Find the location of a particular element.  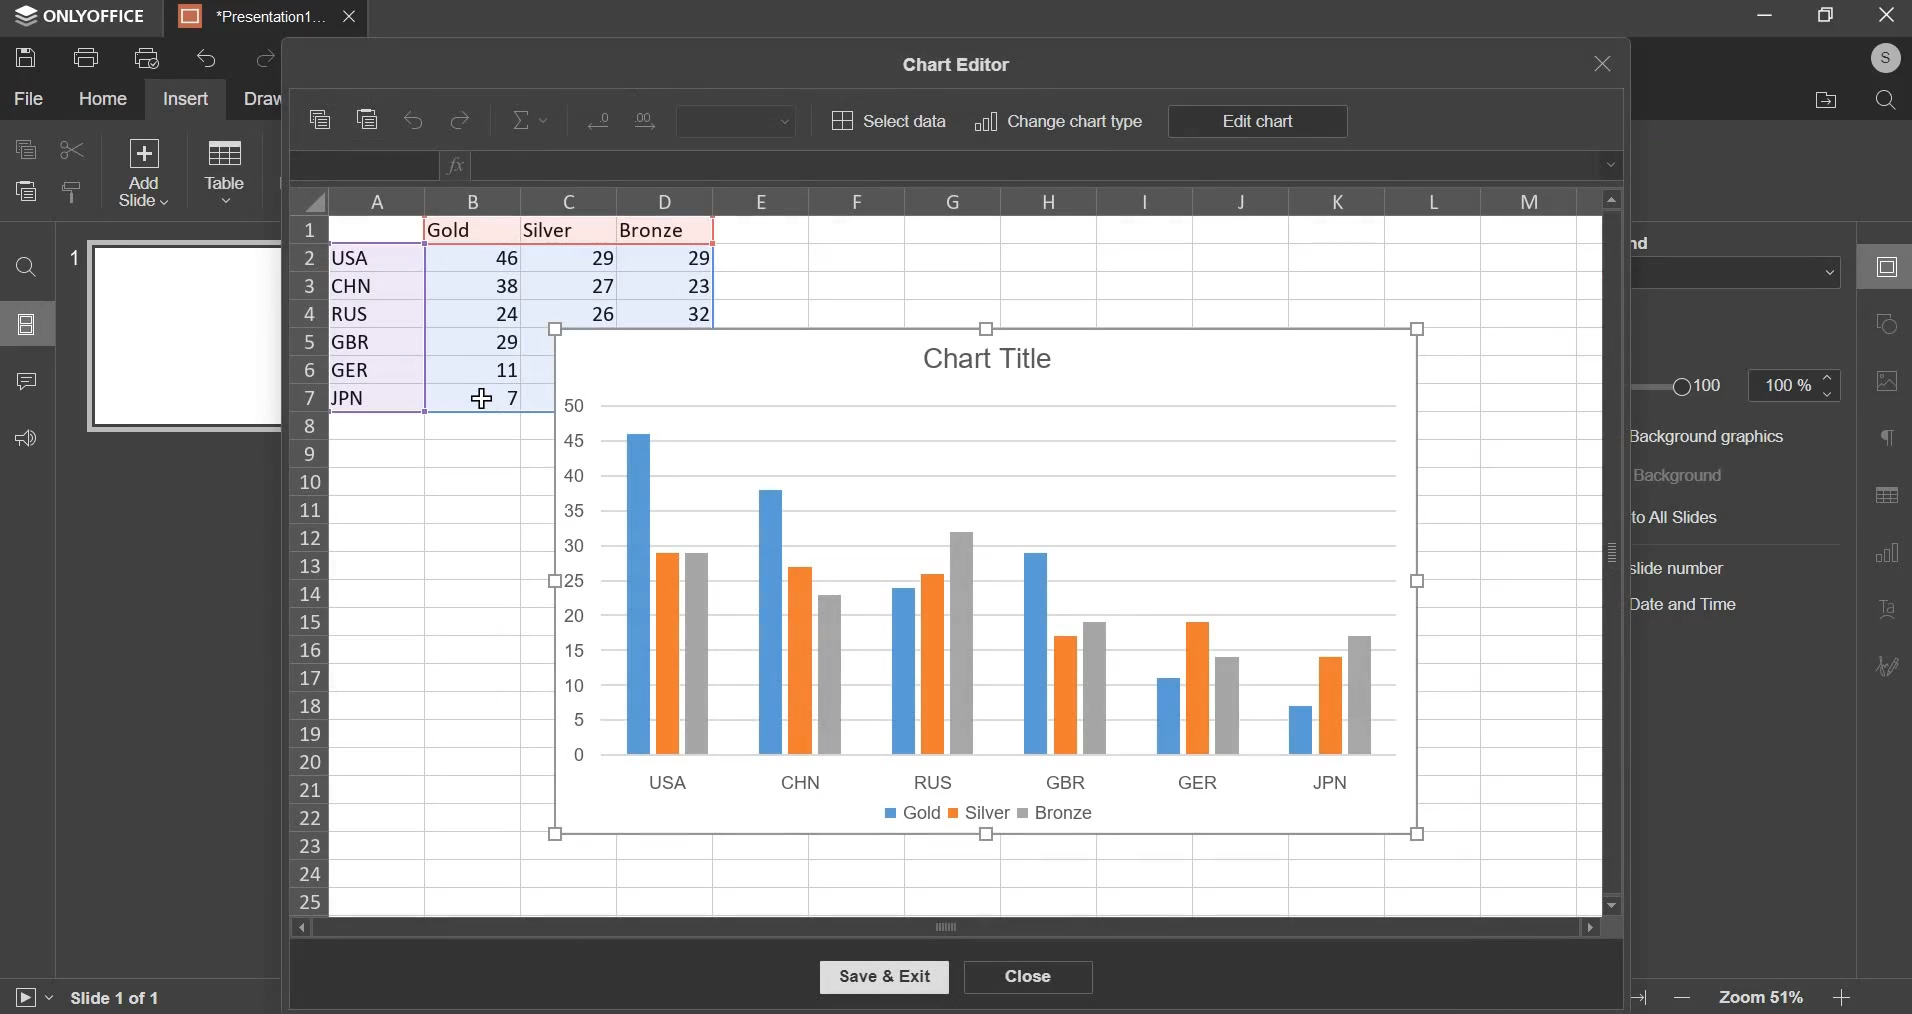

zoom level is located at coordinates (1760, 997).